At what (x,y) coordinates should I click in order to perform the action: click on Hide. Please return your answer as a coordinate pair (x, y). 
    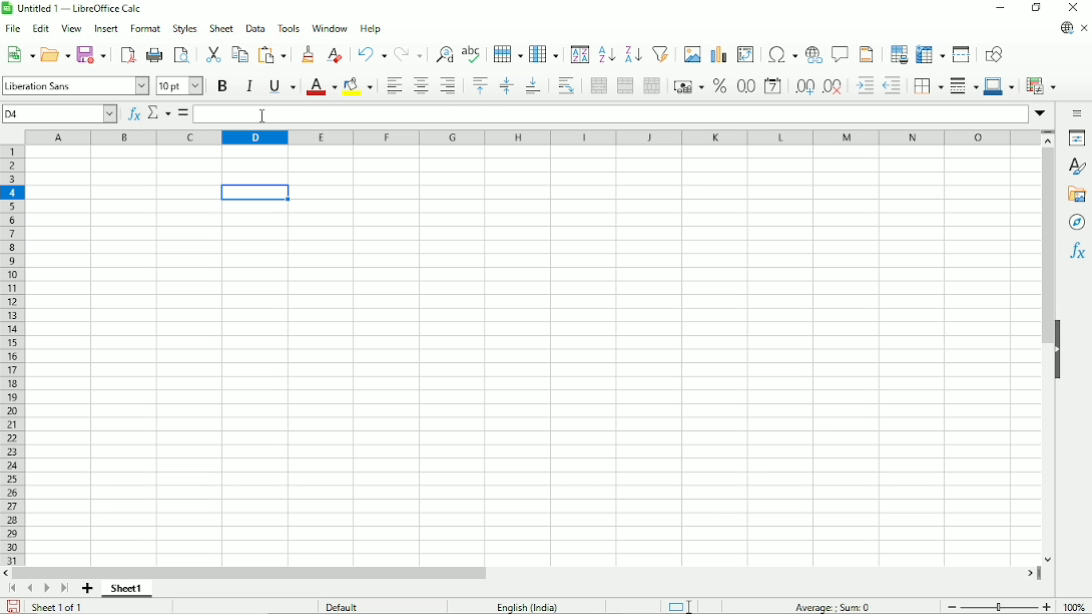
    Looking at the image, I should click on (1060, 342).